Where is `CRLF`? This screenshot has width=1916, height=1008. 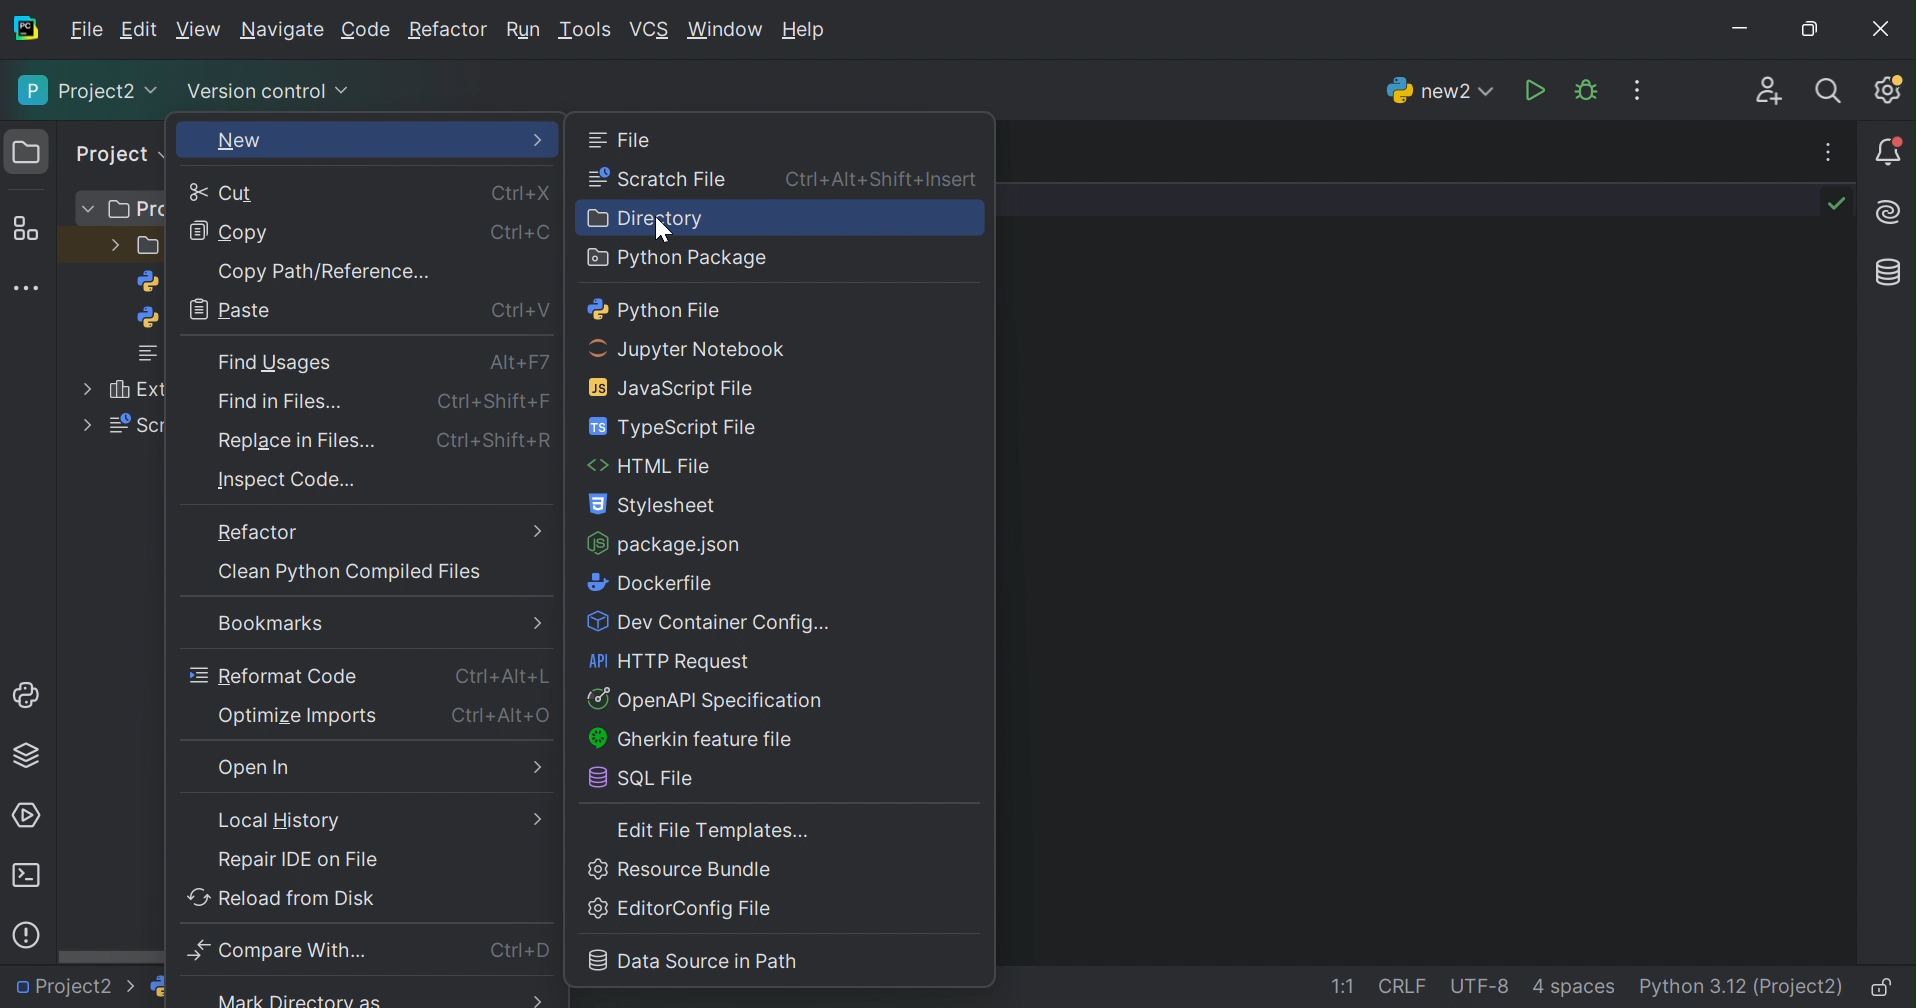
CRLF is located at coordinates (1404, 986).